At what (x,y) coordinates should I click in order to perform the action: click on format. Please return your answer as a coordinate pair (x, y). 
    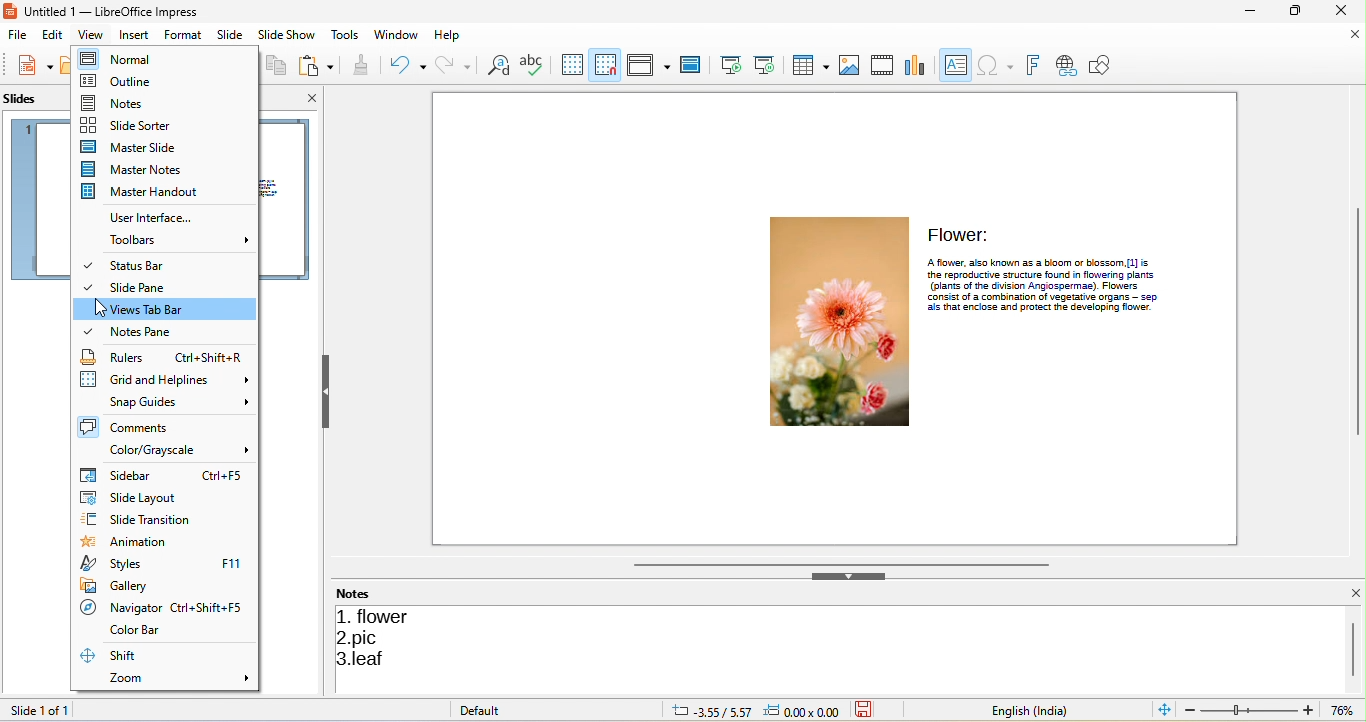
    Looking at the image, I should click on (181, 35).